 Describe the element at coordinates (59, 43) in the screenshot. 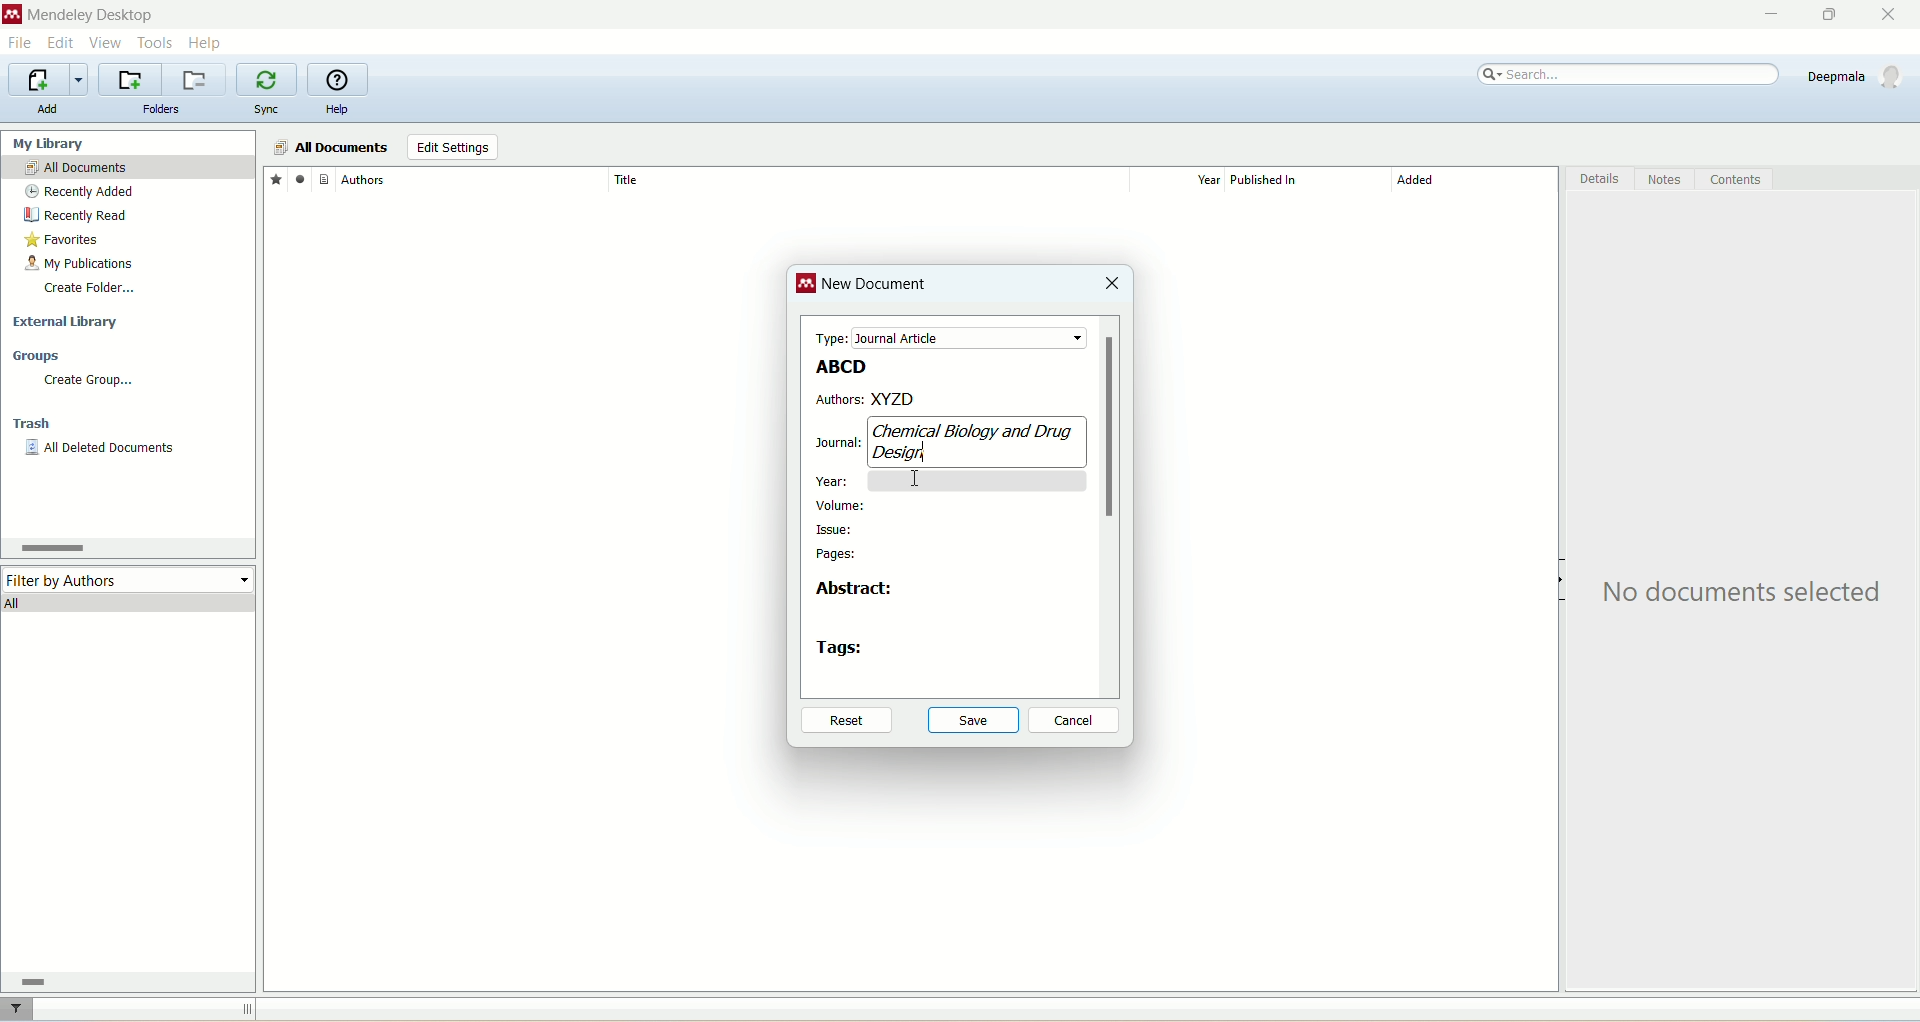

I see `edit` at that location.